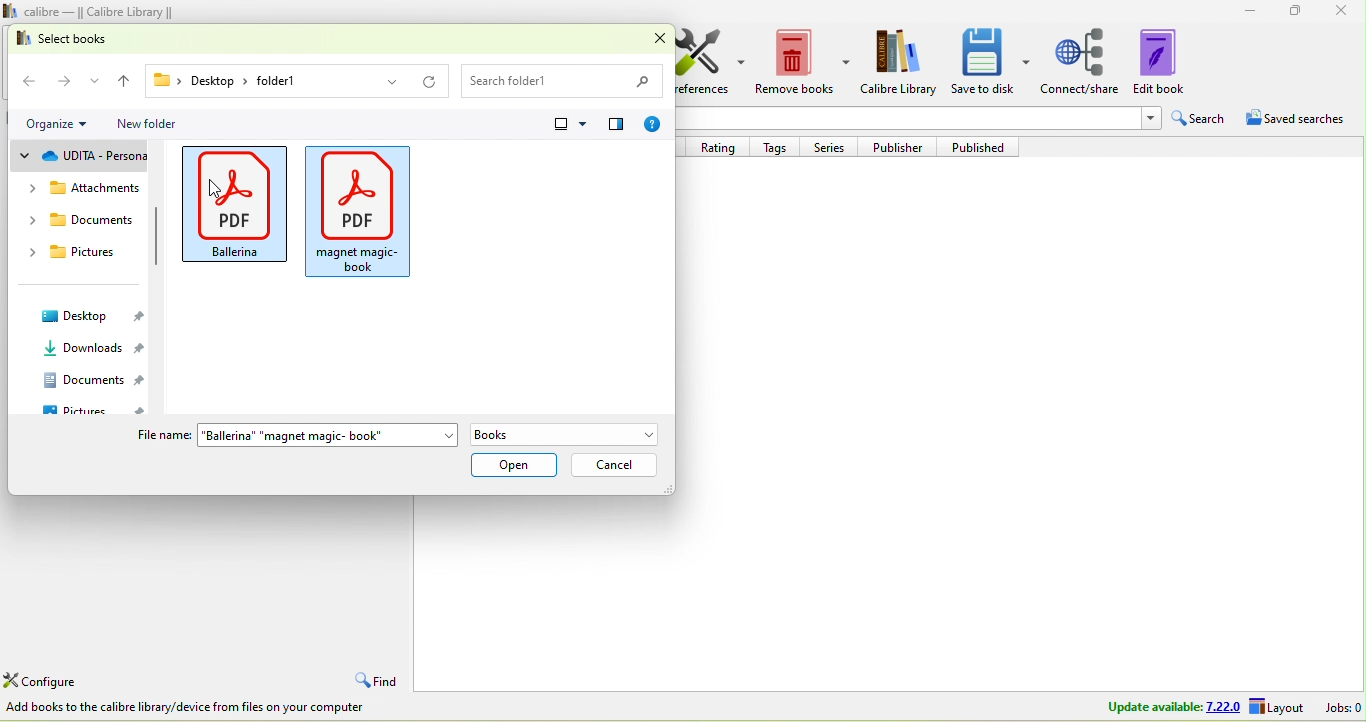 This screenshot has height=722, width=1366. What do you see at coordinates (91, 411) in the screenshot?
I see `pictures` at bounding box center [91, 411].